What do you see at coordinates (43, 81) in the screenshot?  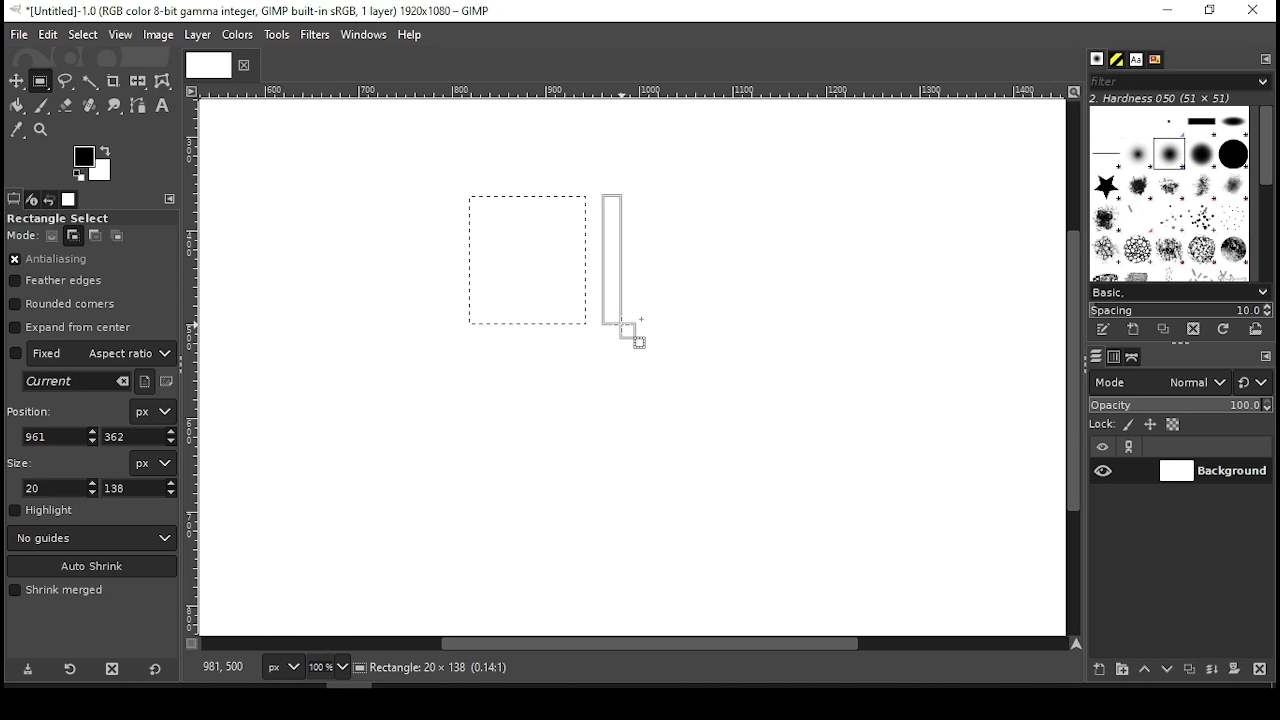 I see `rectangular selection tool` at bounding box center [43, 81].